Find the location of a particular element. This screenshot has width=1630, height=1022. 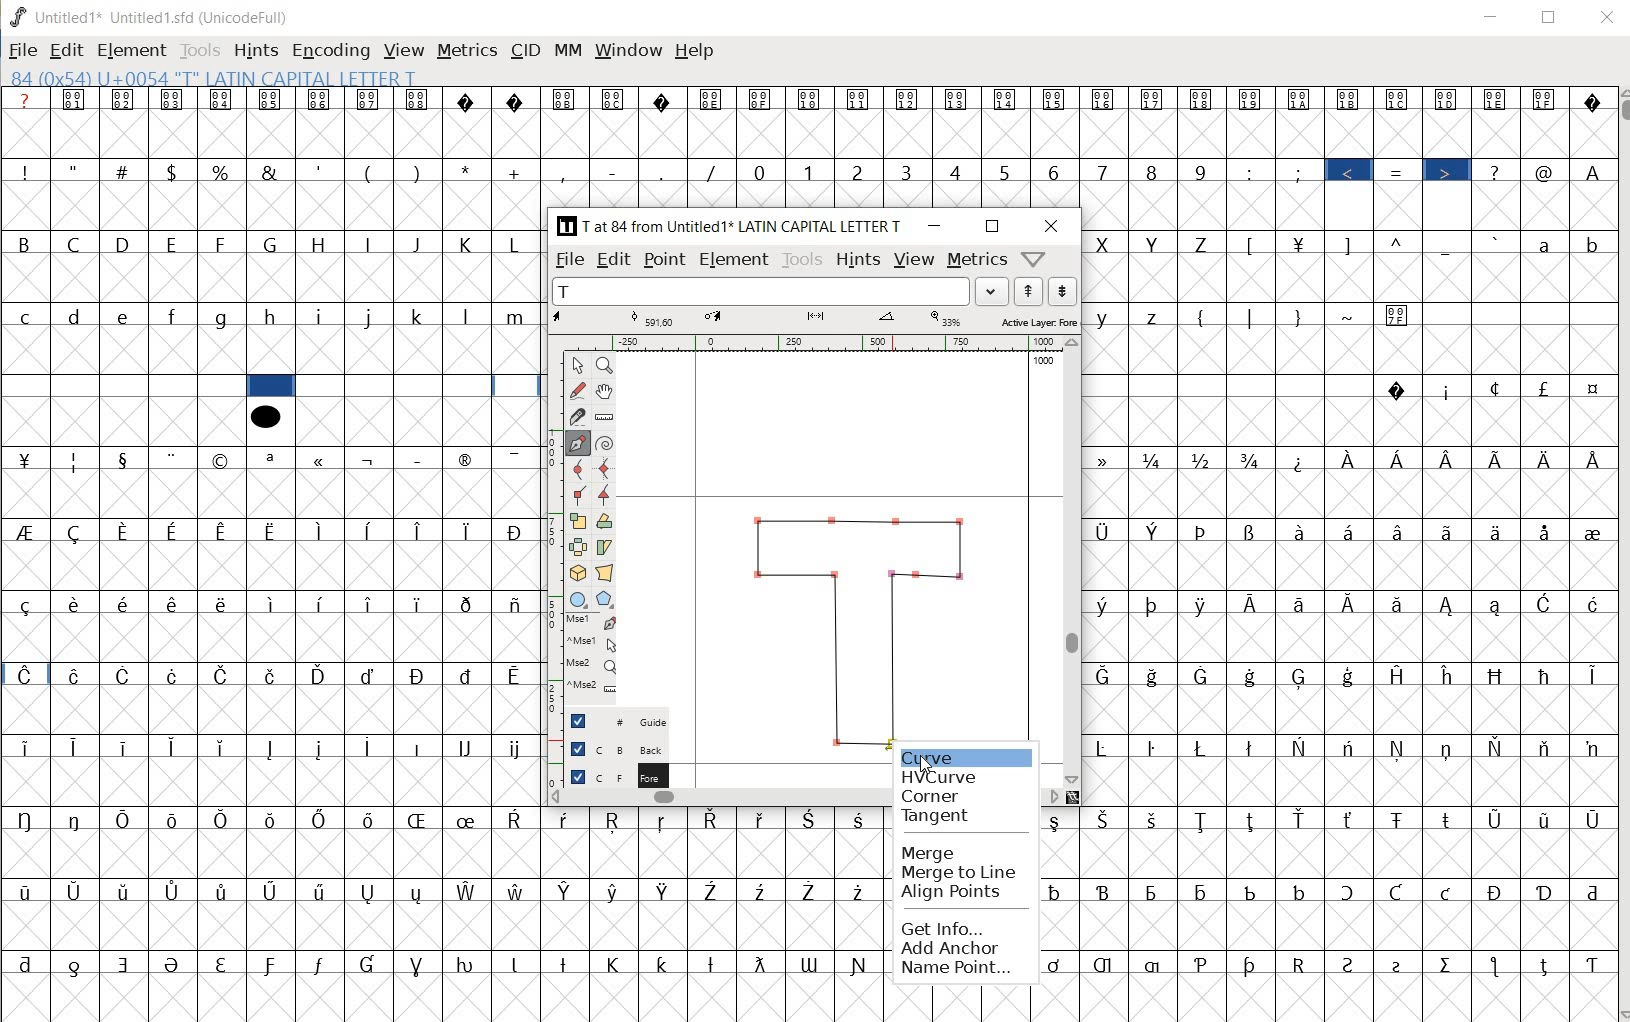

Symbol is located at coordinates (274, 821).